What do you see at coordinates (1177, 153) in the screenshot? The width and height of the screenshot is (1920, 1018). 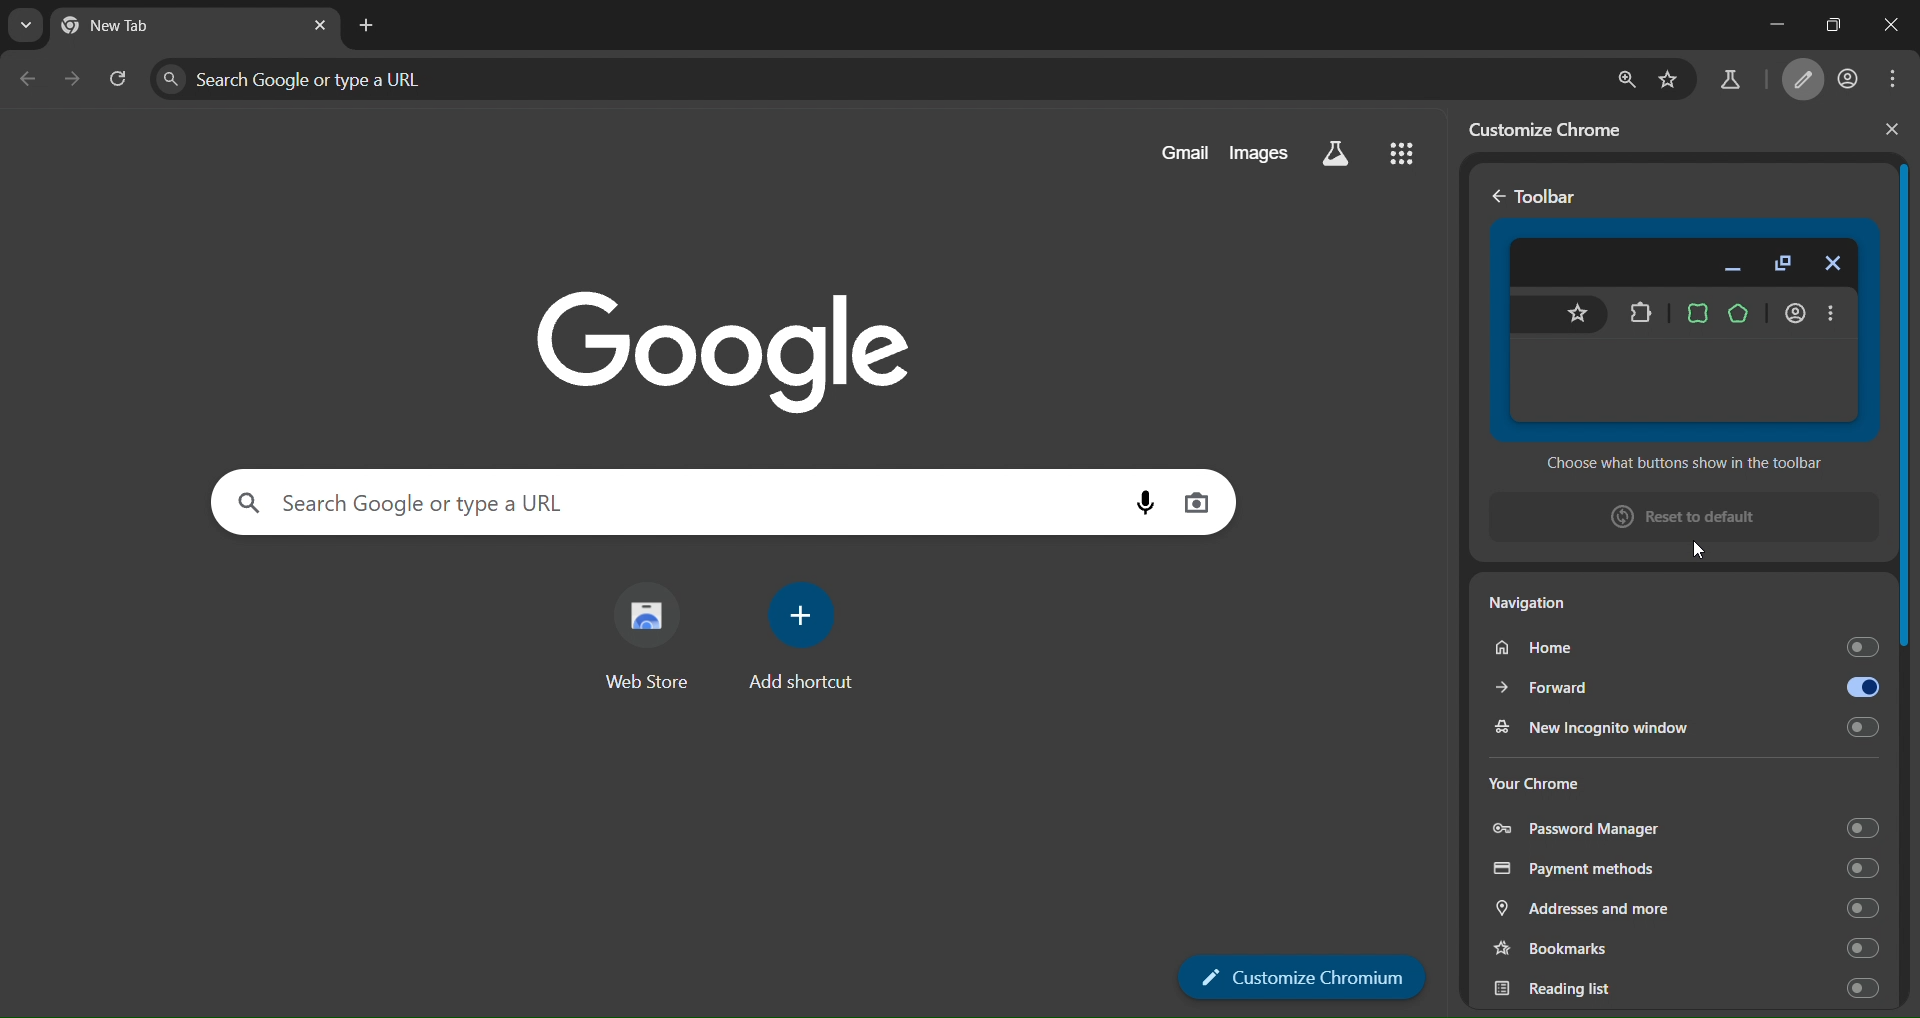 I see `gmail` at bounding box center [1177, 153].